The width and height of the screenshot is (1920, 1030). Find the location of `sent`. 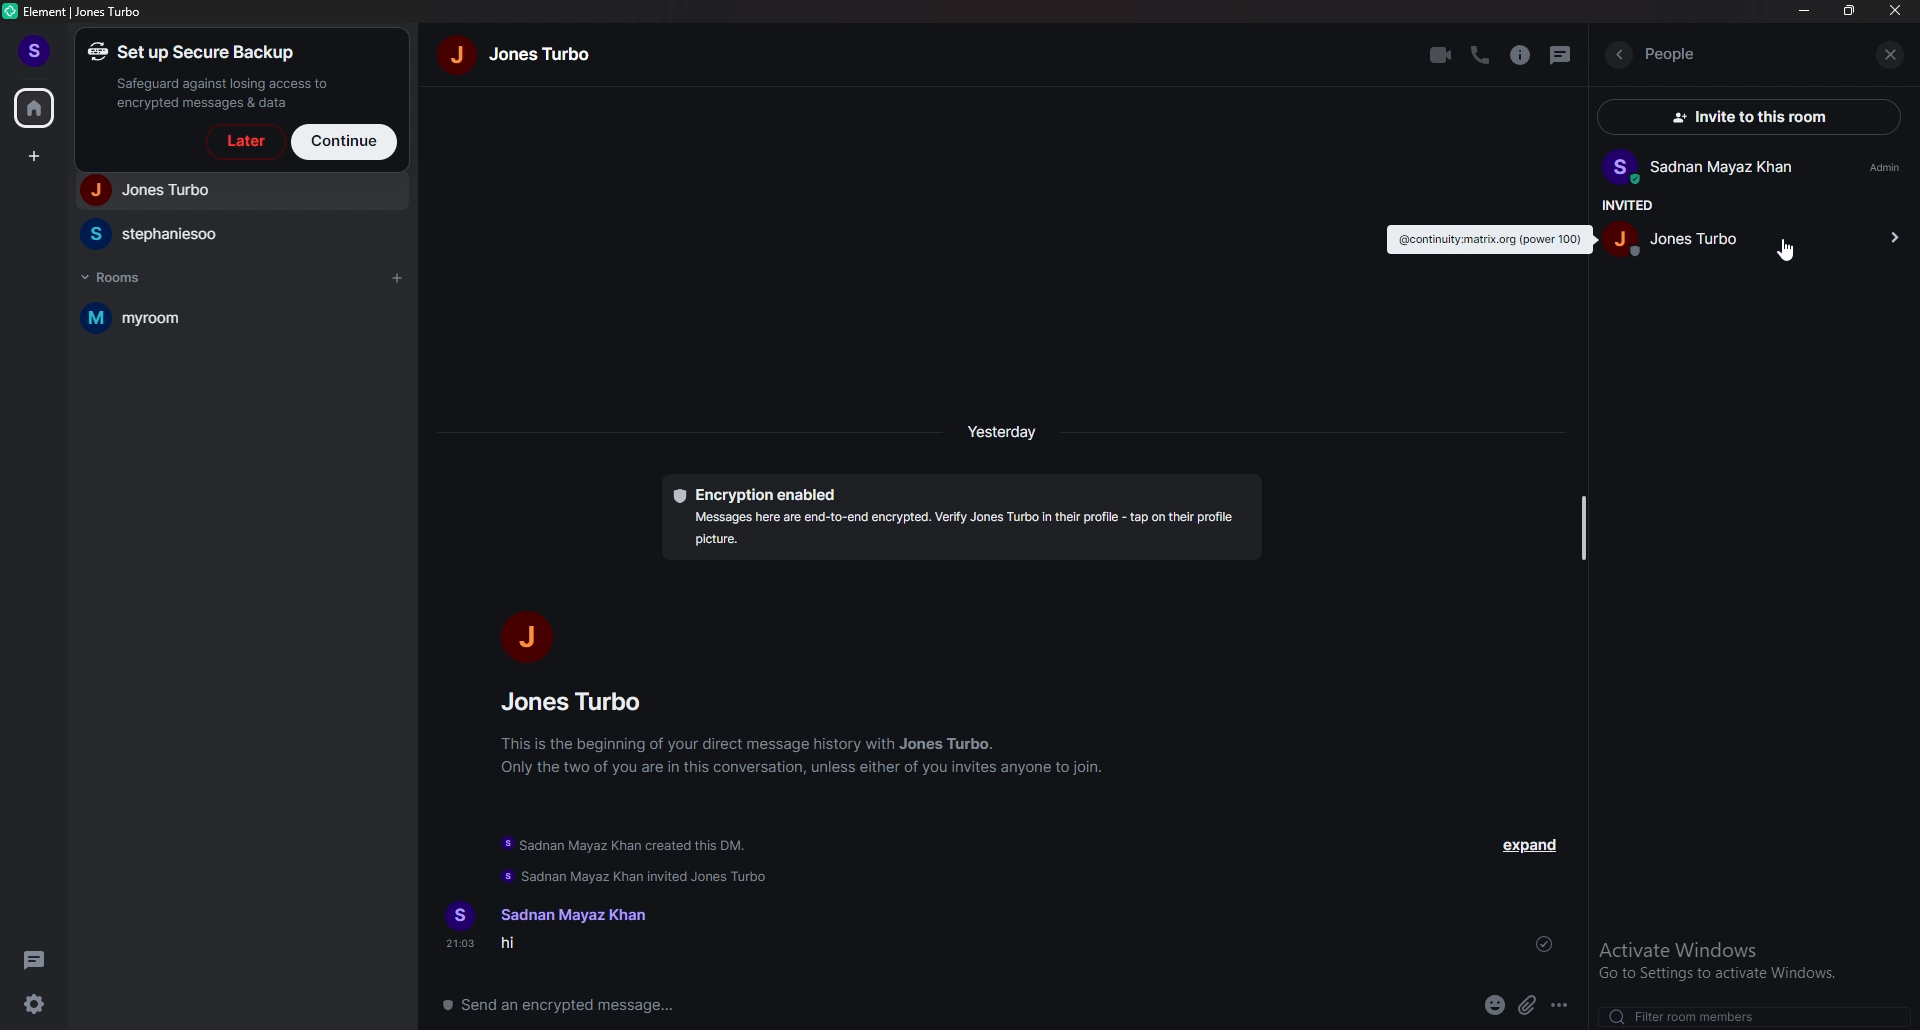

sent is located at coordinates (1544, 944).